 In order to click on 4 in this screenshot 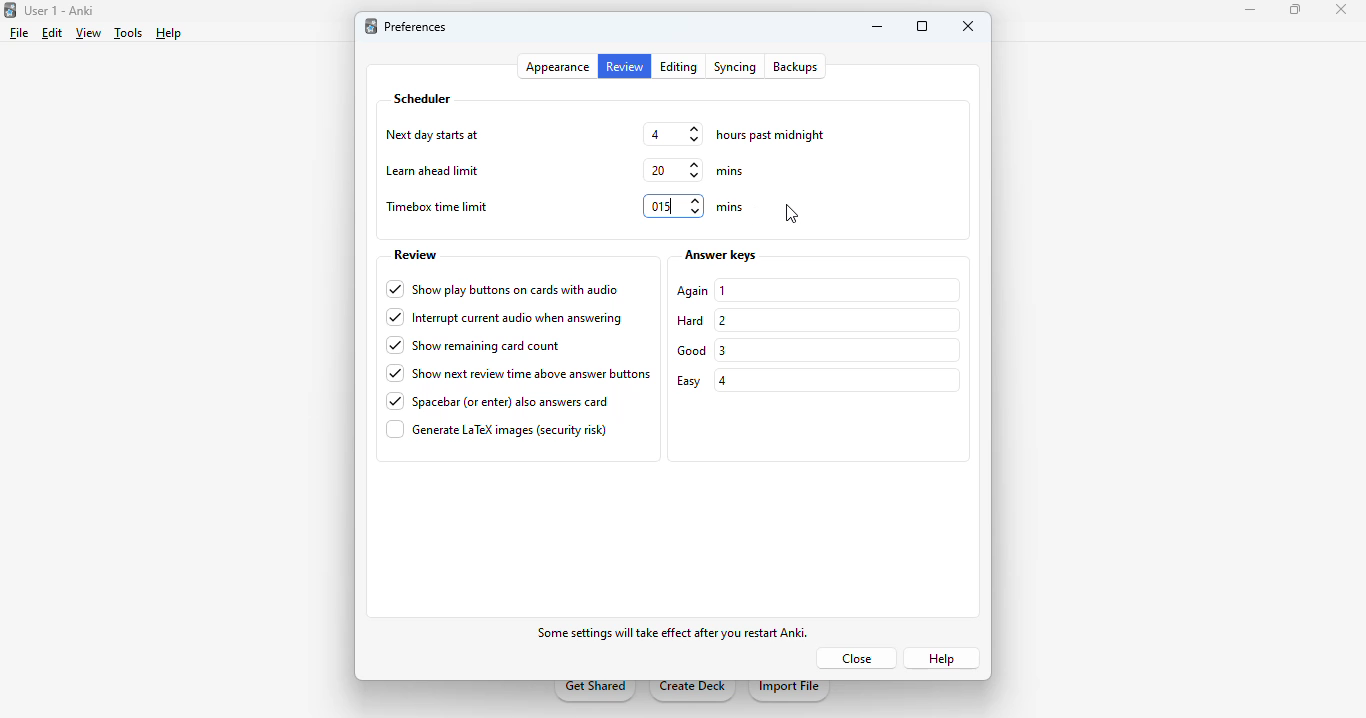, I will do `click(674, 134)`.